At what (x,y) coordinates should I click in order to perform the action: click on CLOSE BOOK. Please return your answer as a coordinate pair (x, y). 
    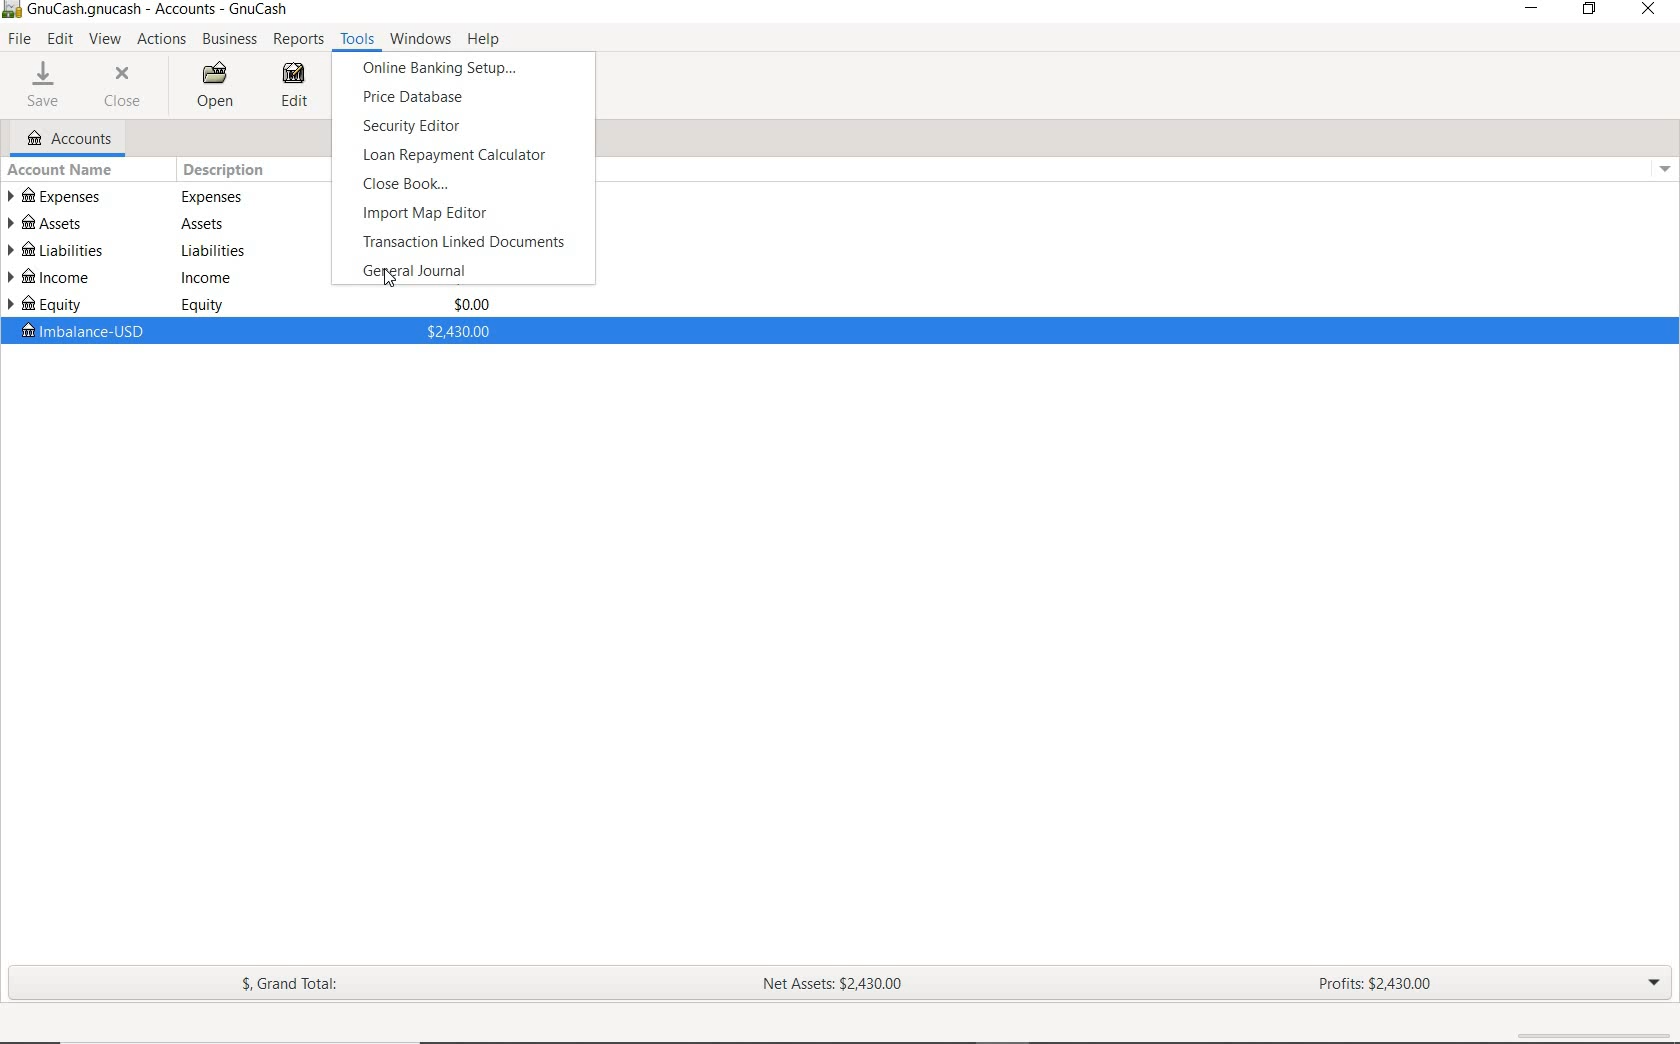
    Looking at the image, I should click on (414, 184).